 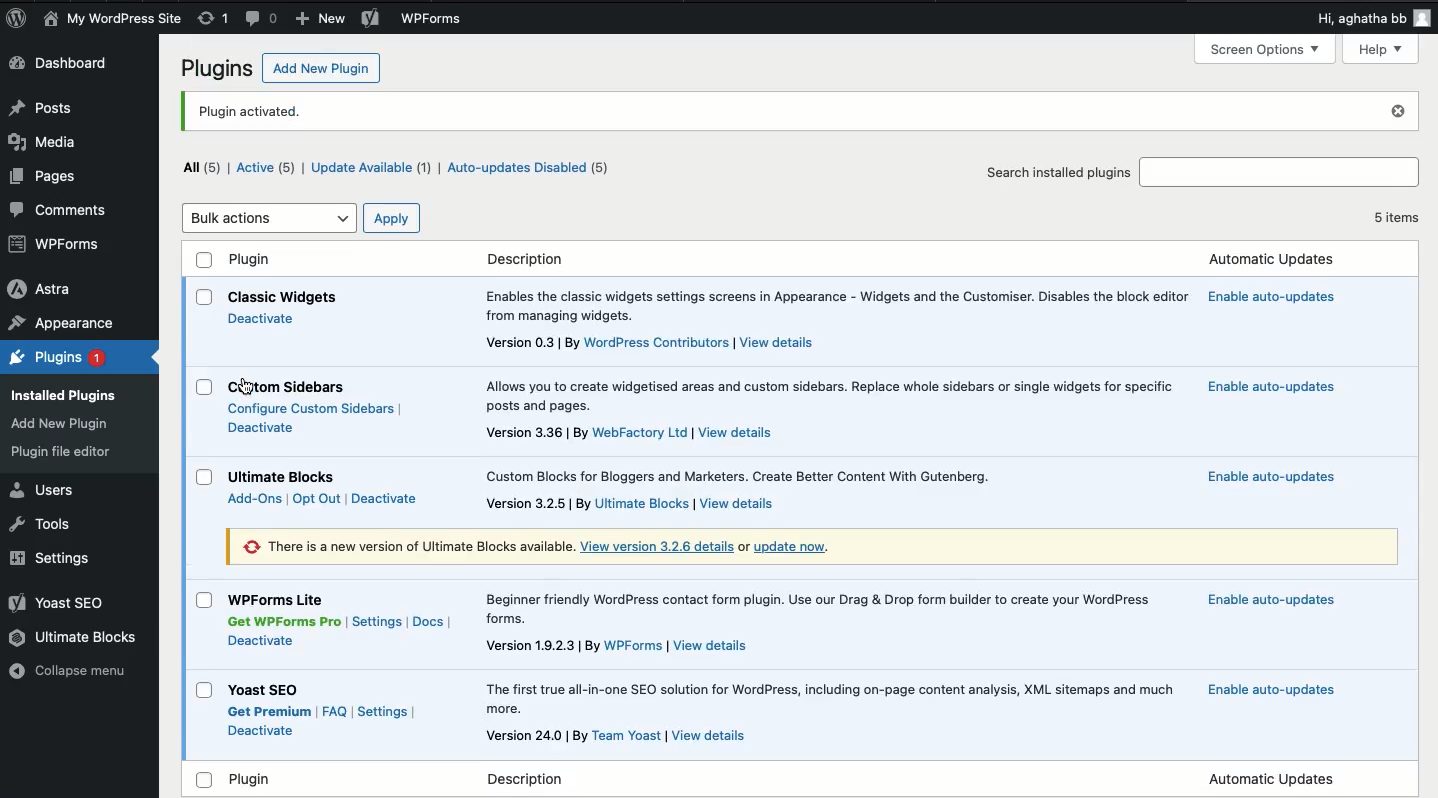 I want to click on Description, so click(x=839, y=303).